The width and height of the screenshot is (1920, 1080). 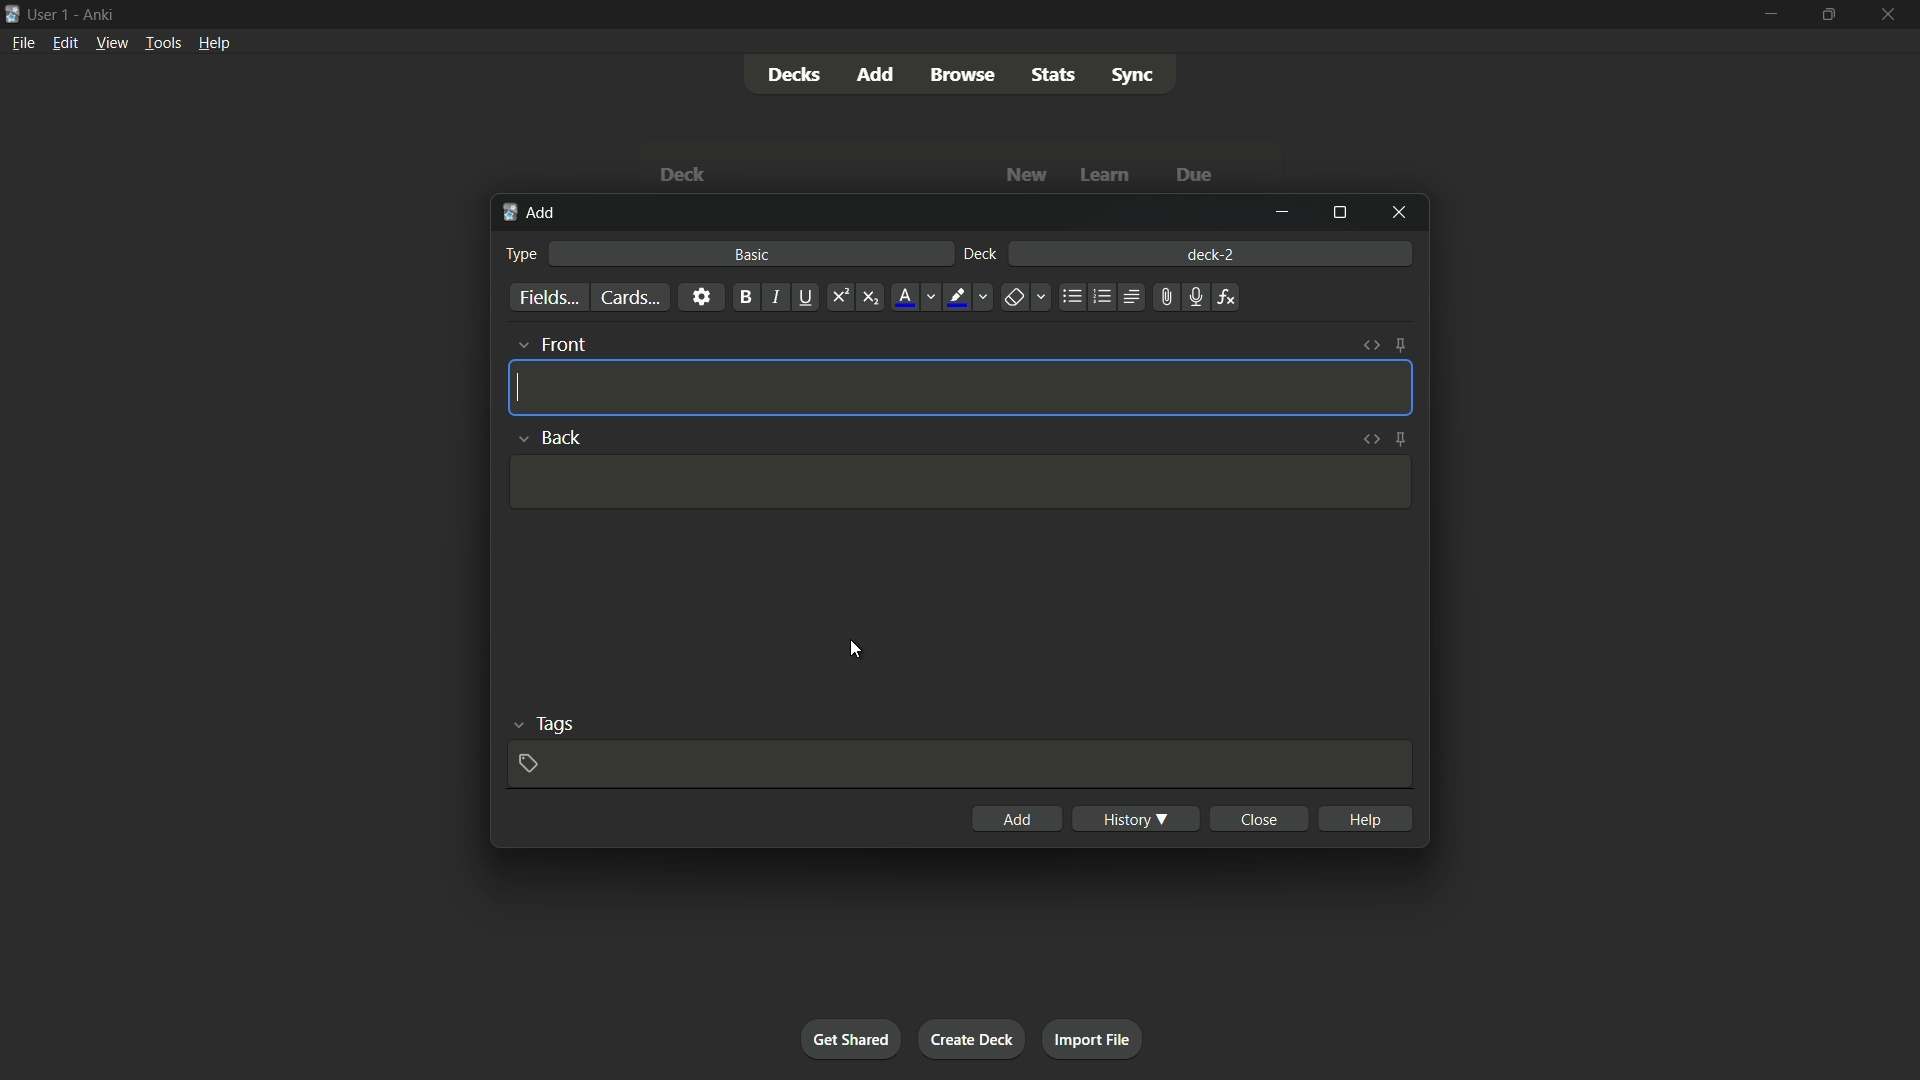 What do you see at coordinates (62, 42) in the screenshot?
I see `edit menu` at bounding box center [62, 42].